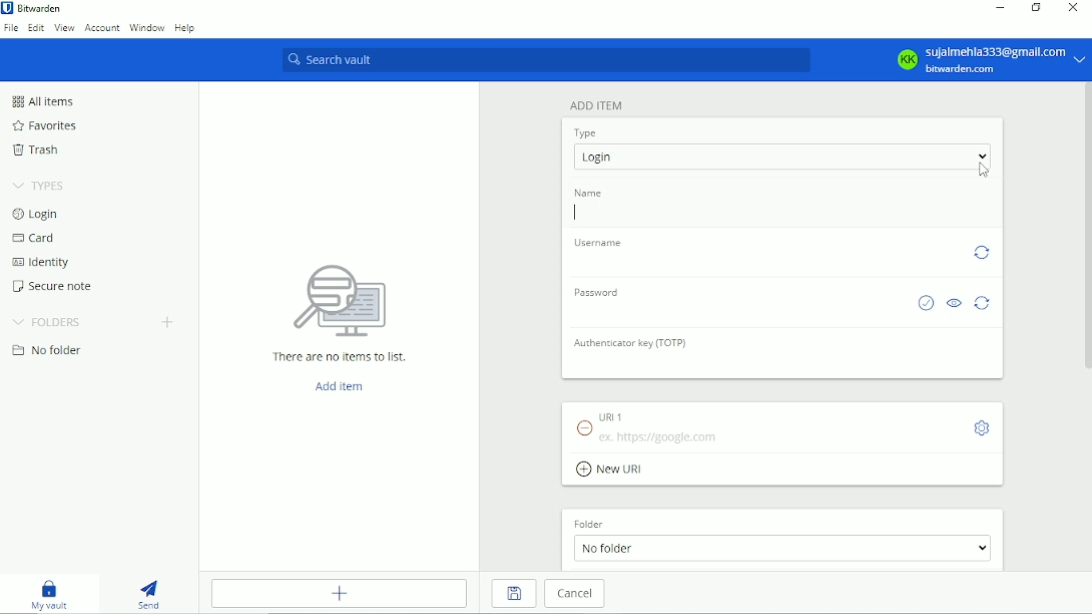 The height and width of the screenshot is (614, 1092). Describe the element at coordinates (612, 469) in the screenshot. I see `New URI` at that location.